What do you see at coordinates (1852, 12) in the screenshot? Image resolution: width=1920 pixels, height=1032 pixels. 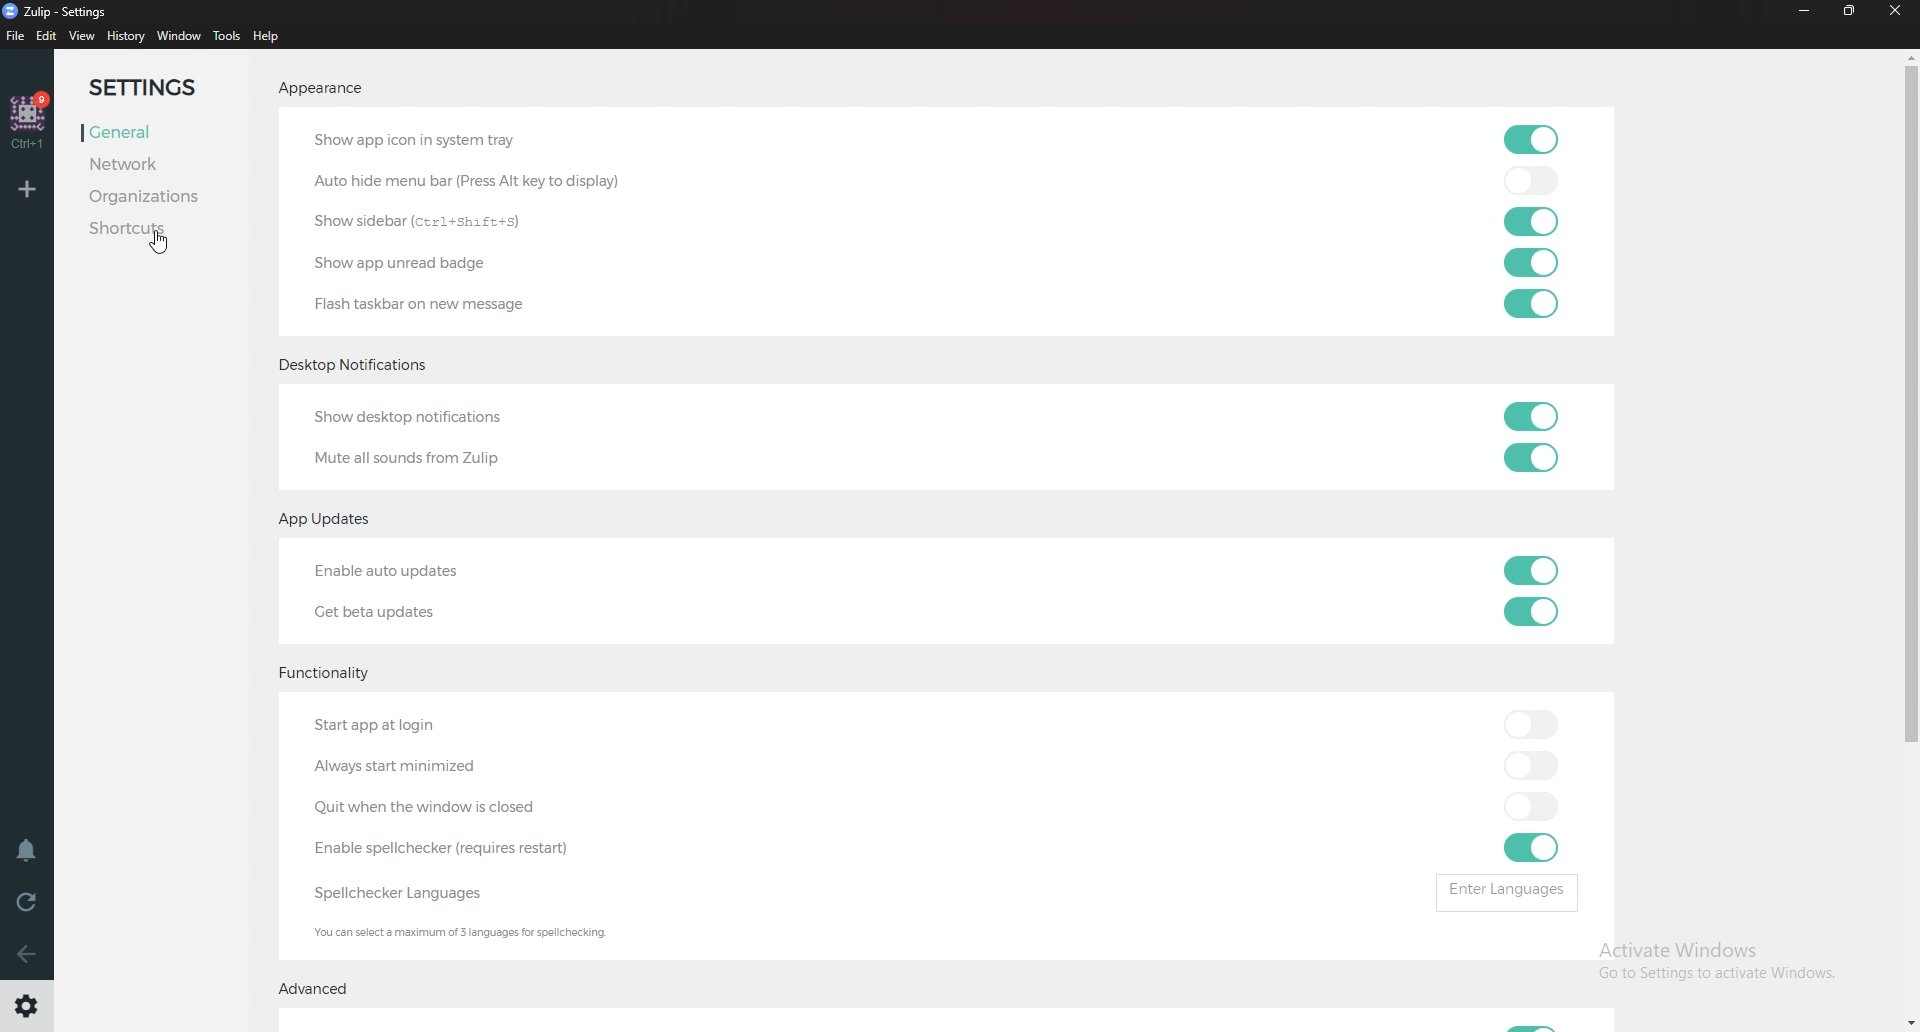 I see `Resize` at bounding box center [1852, 12].